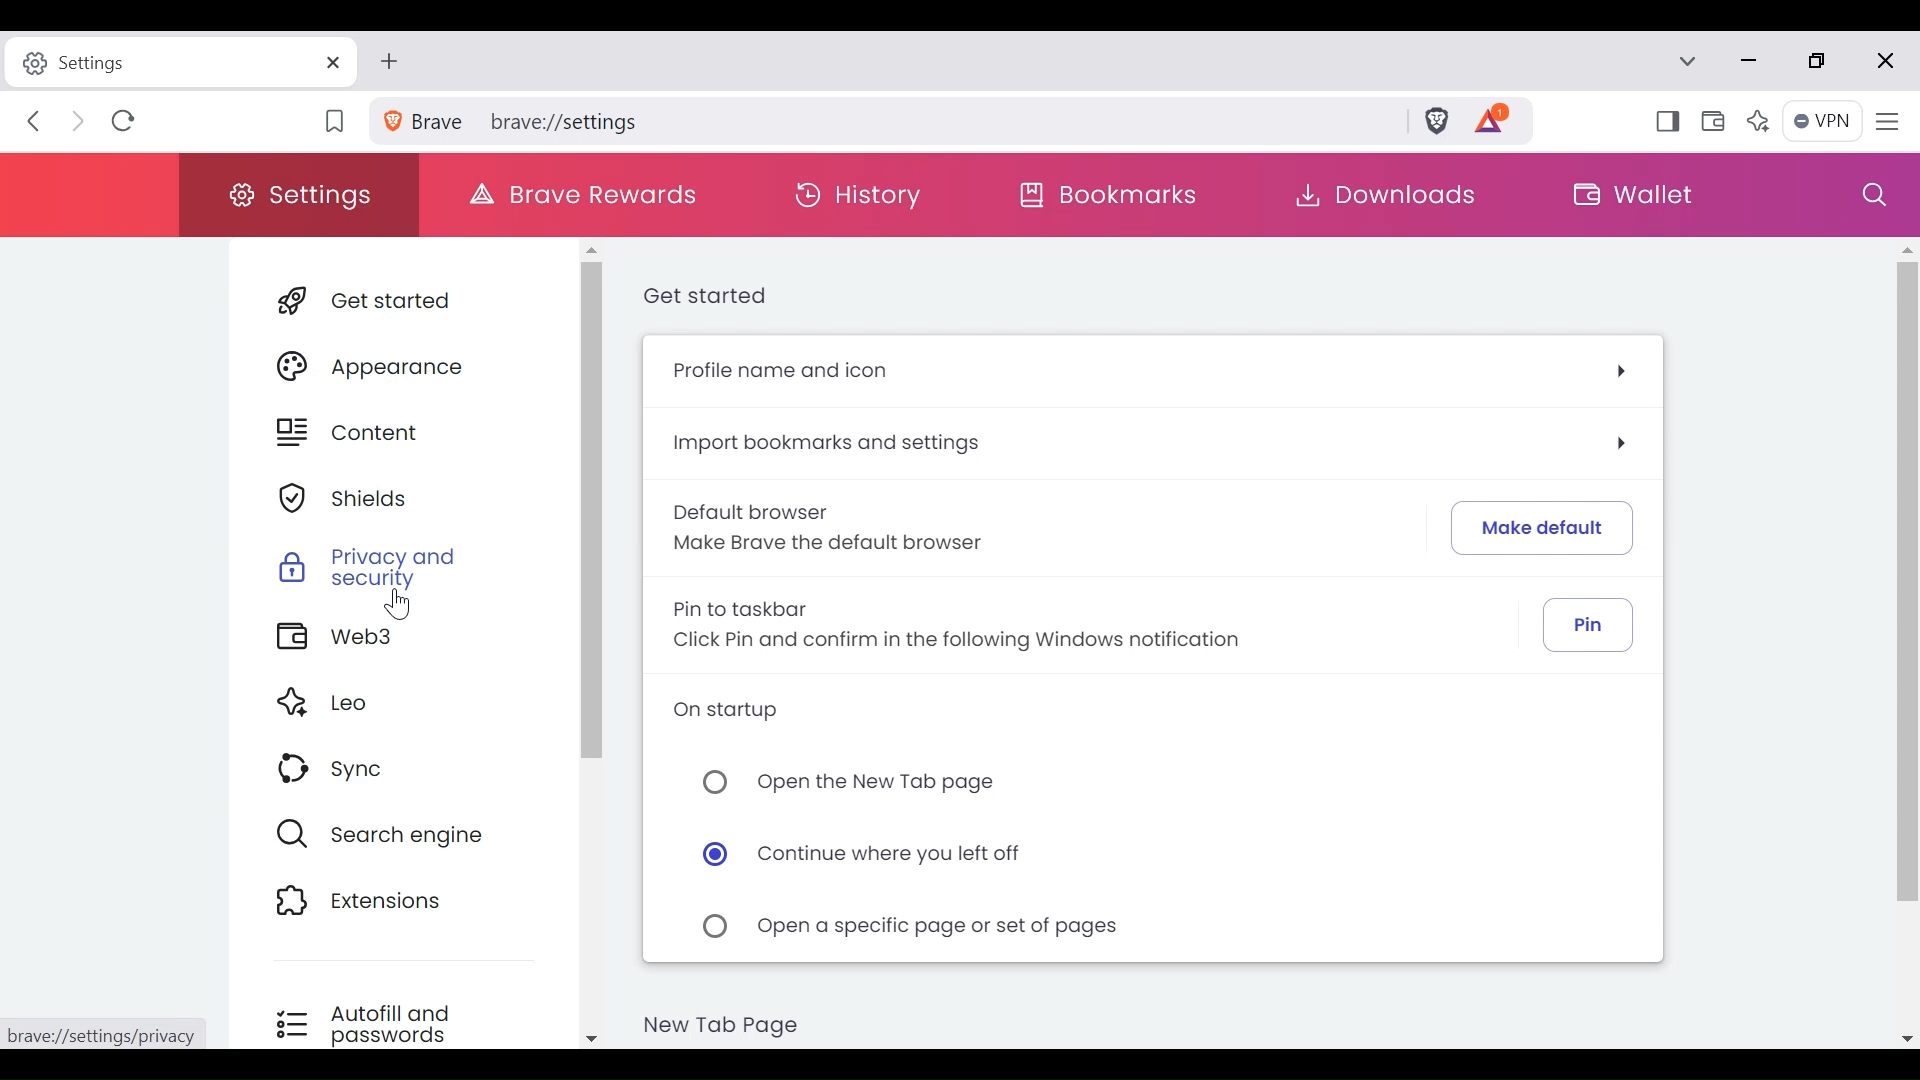  Describe the element at coordinates (884, 857) in the screenshot. I see `Enable/Disable Continue where you left off ` at that location.